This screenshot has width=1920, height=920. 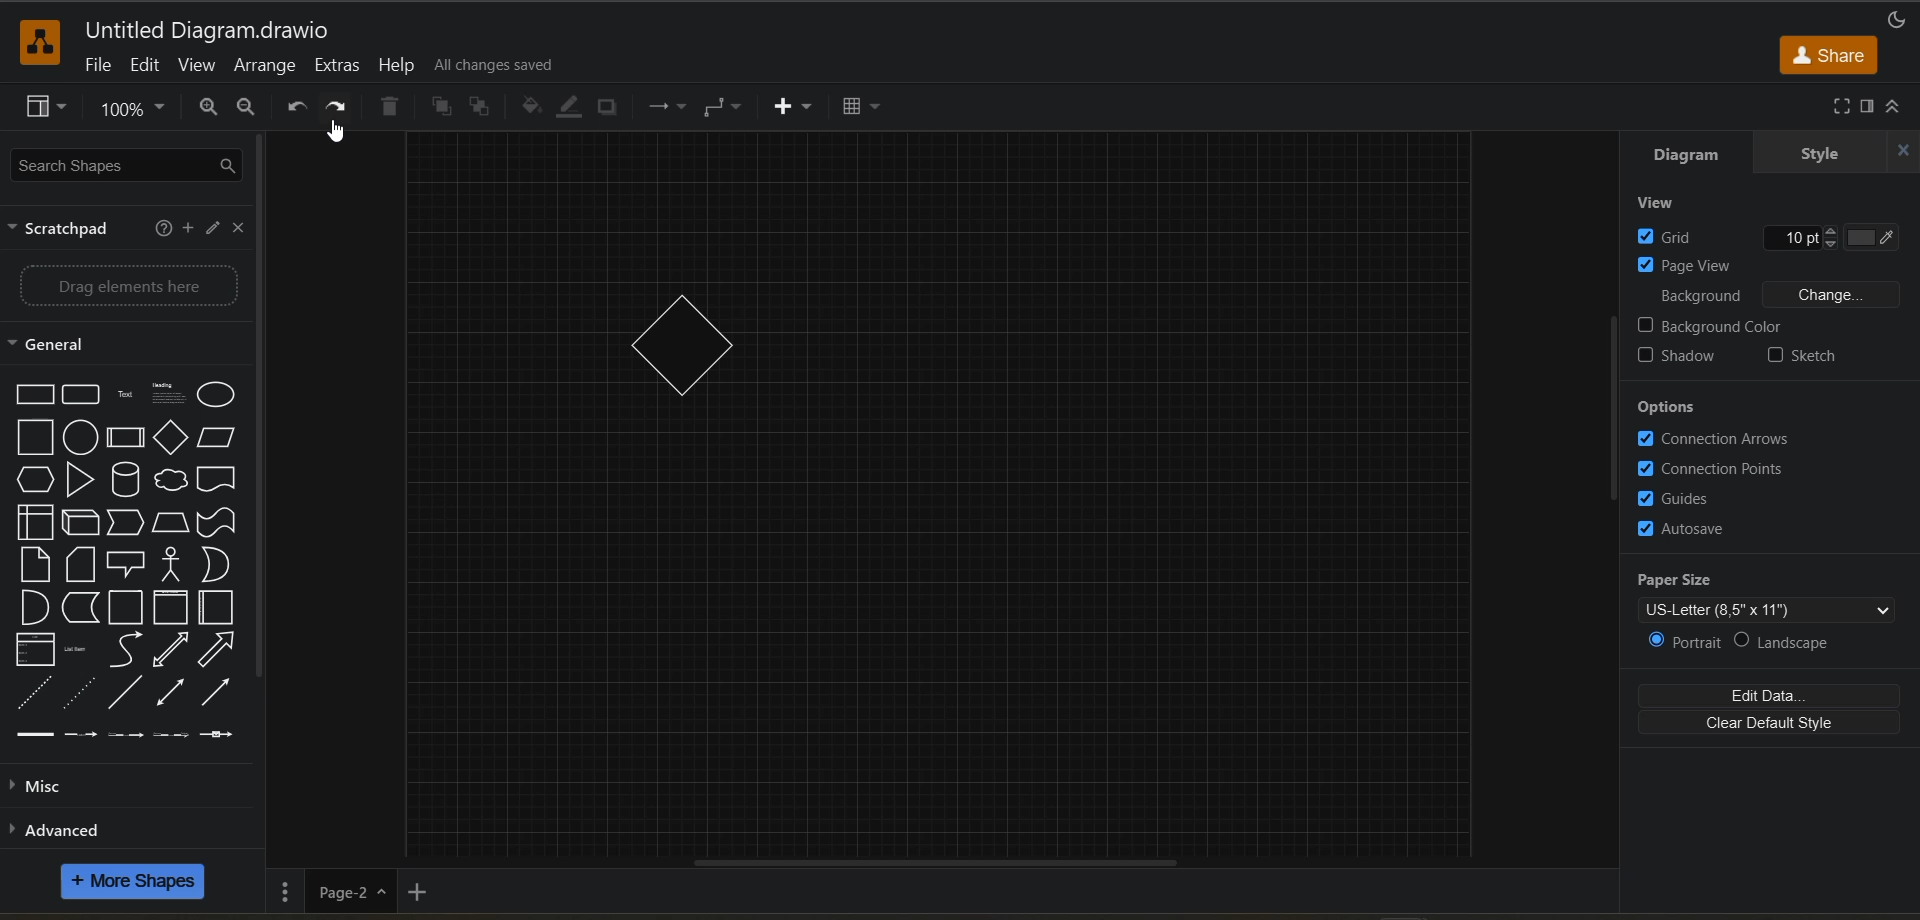 What do you see at coordinates (34, 393) in the screenshot?
I see `rectangle` at bounding box center [34, 393].